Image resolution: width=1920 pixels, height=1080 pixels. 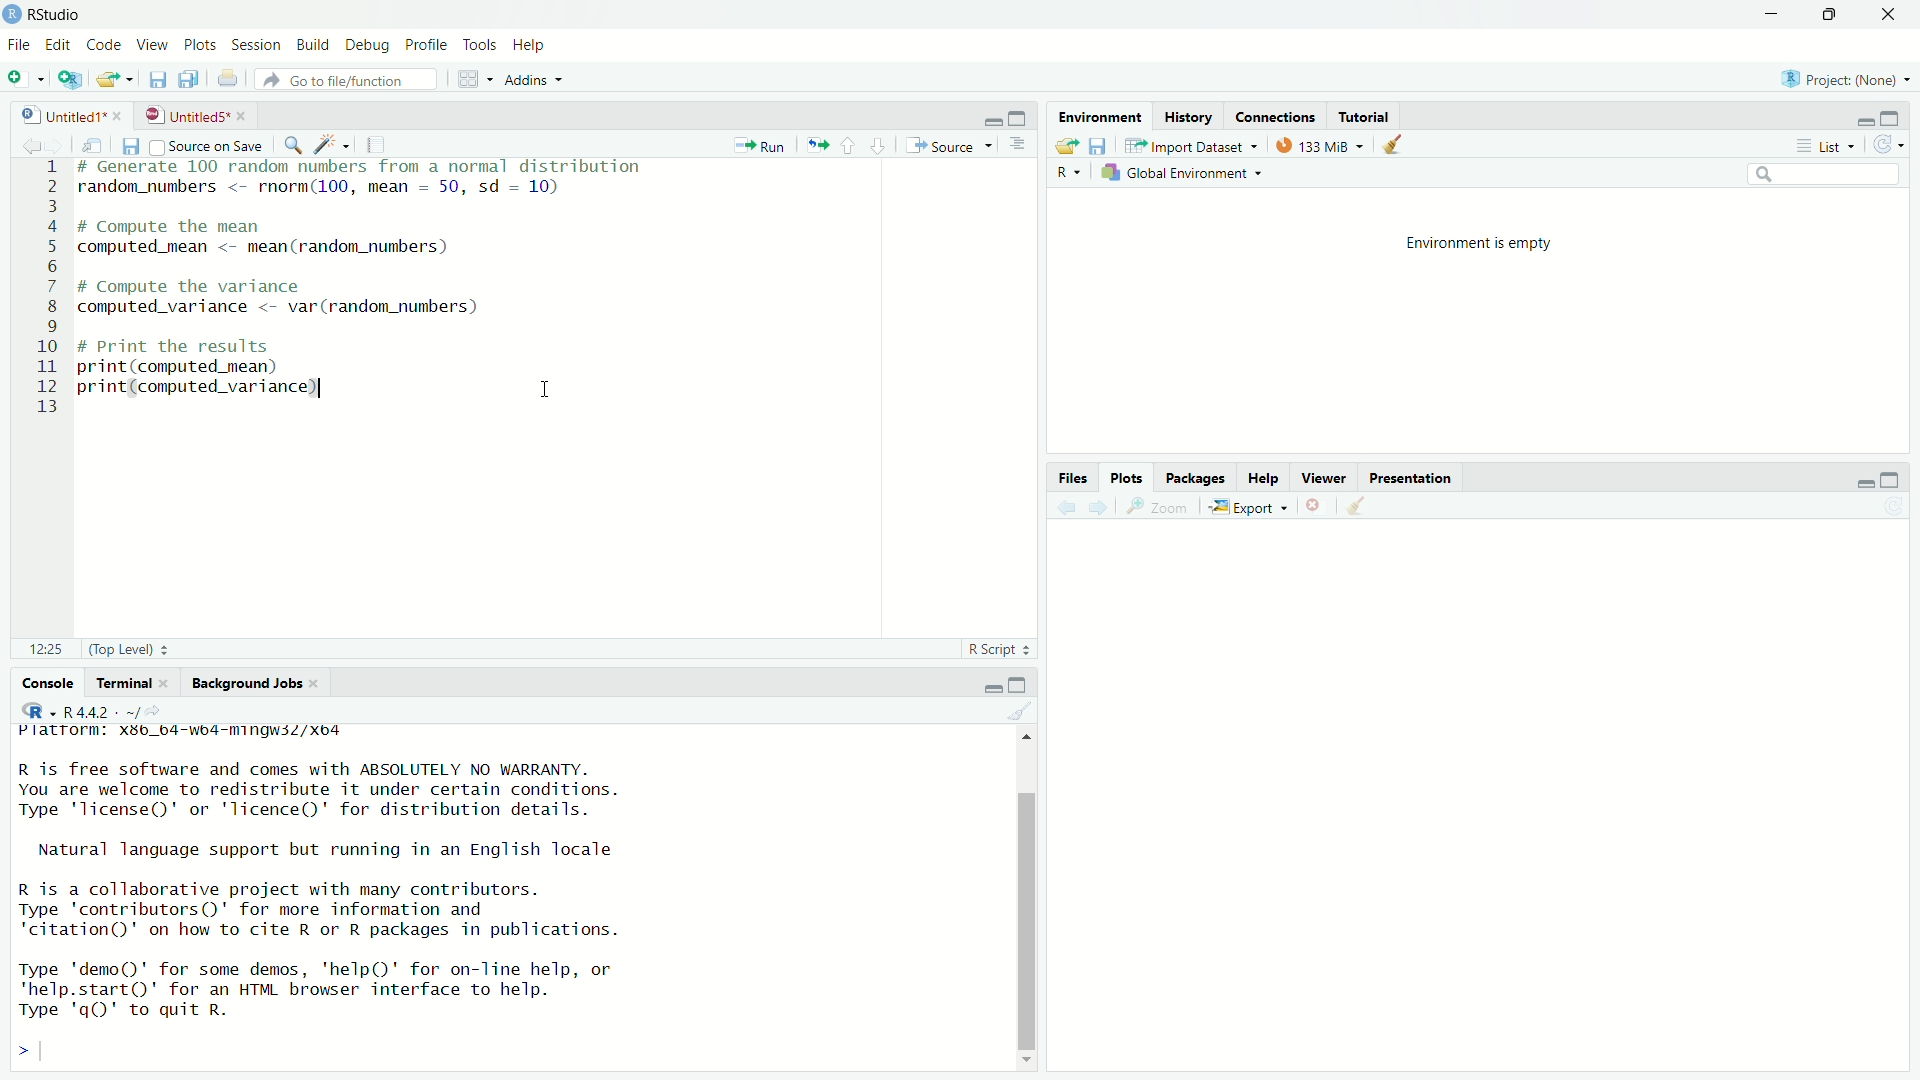 What do you see at coordinates (986, 116) in the screenshot?
I see `minimize` at bounding box center [986, 116].